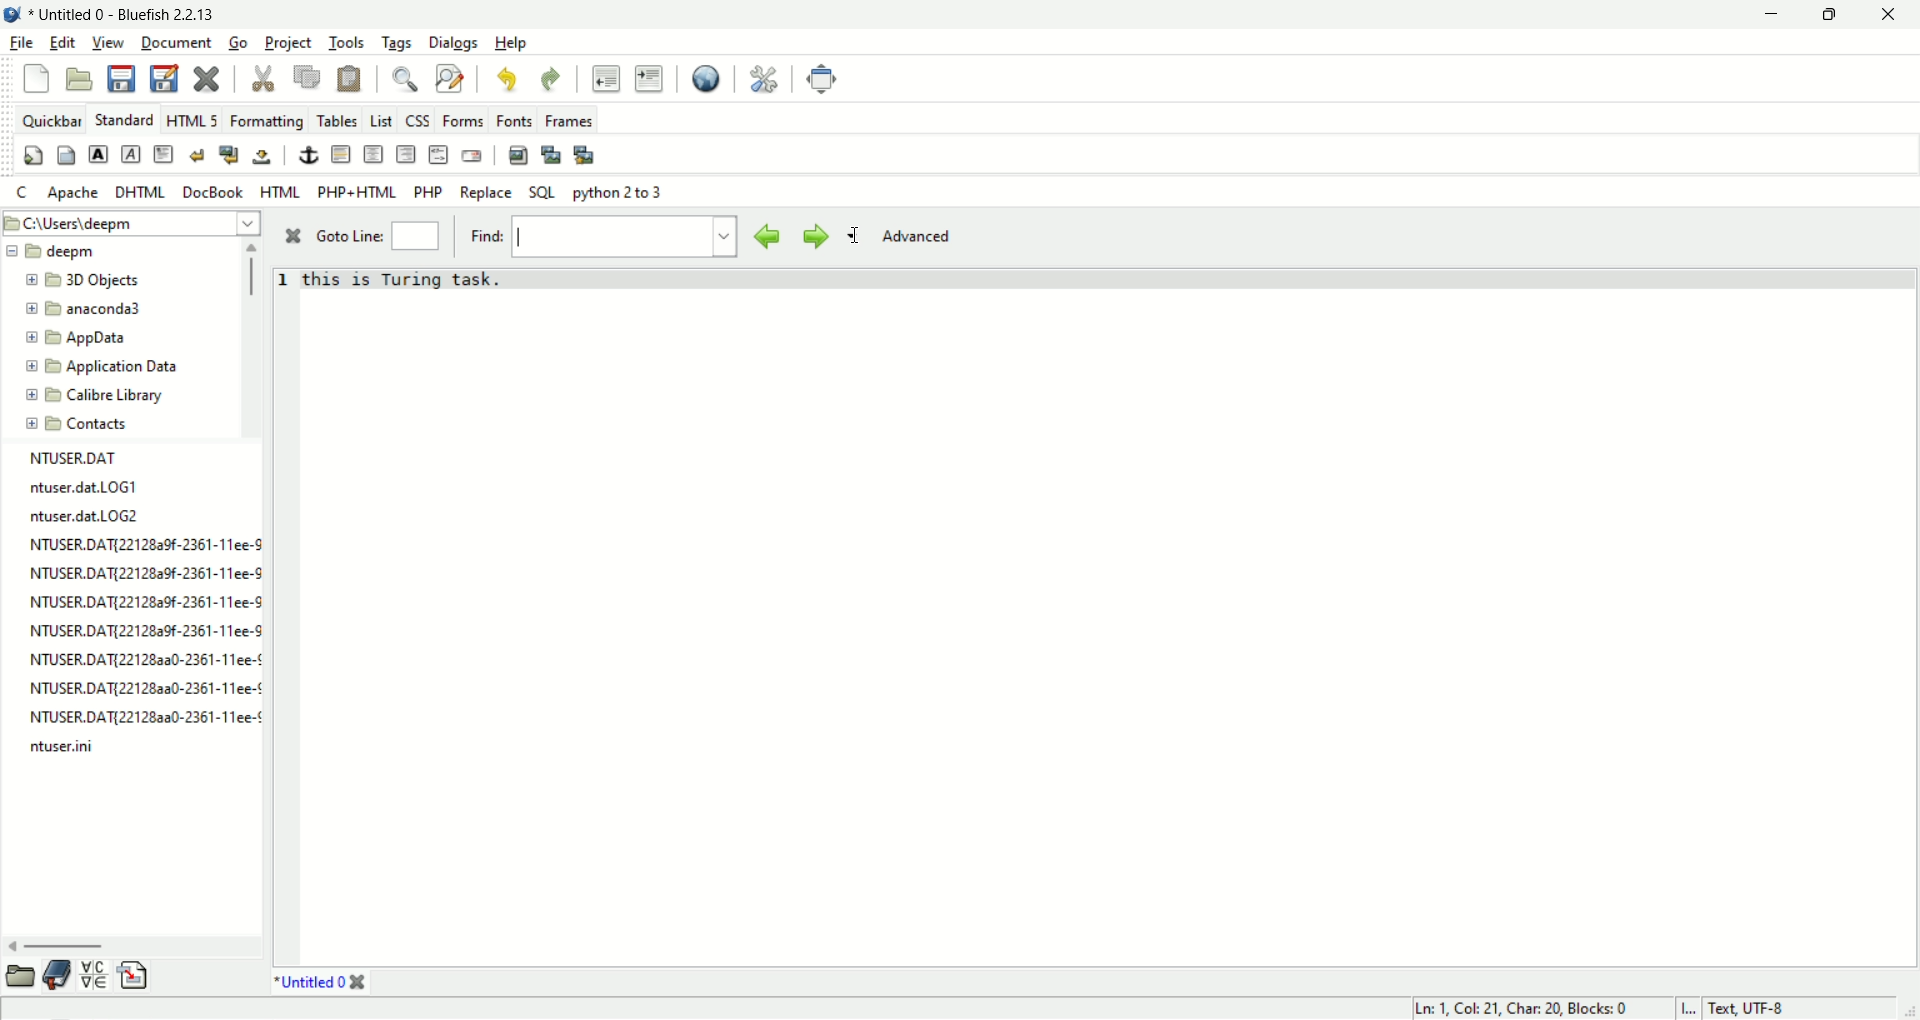  What do you see at coordinates (191, 120) in the screenshot?
I see `HTML 5` at bounding box center [191, 120].